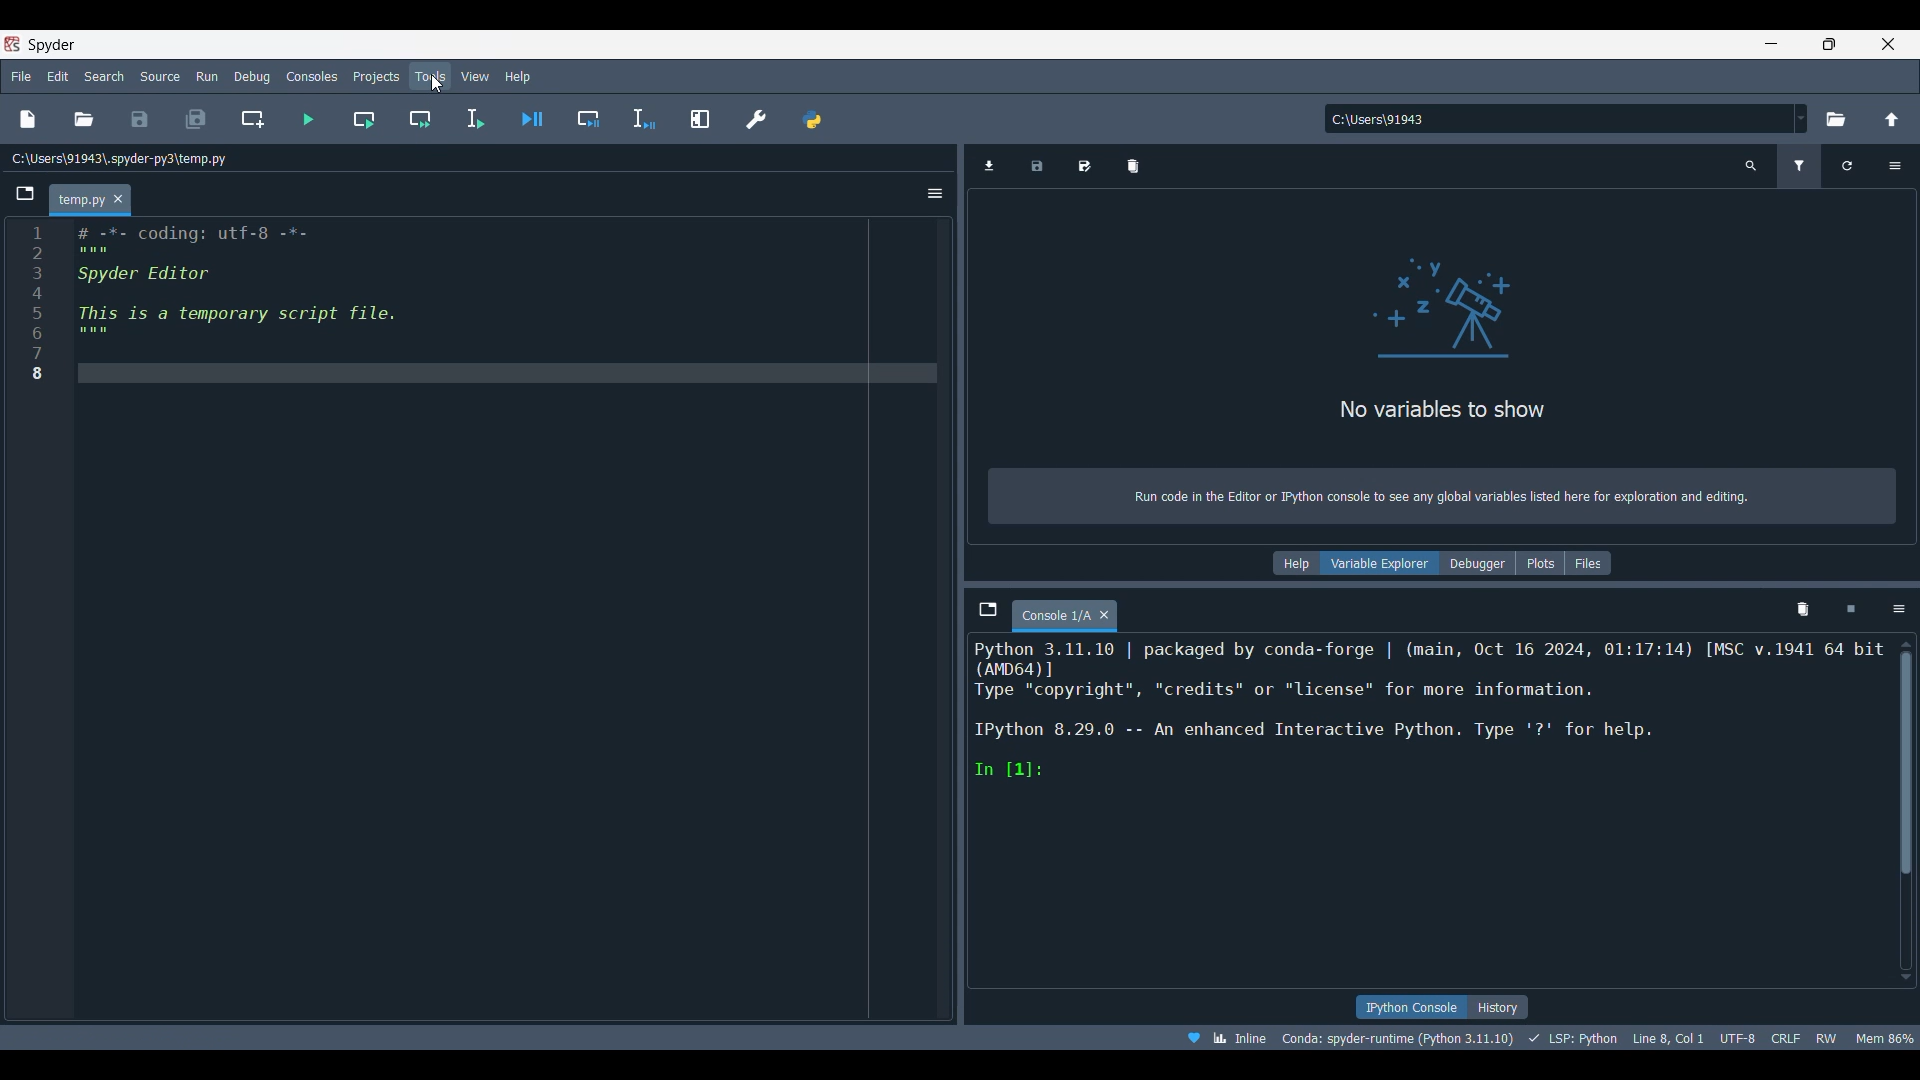  What do you see at coordinates (1892, 119) in the screenshot?
I see `Change to parent directory` at bounding box center [1892, 119].